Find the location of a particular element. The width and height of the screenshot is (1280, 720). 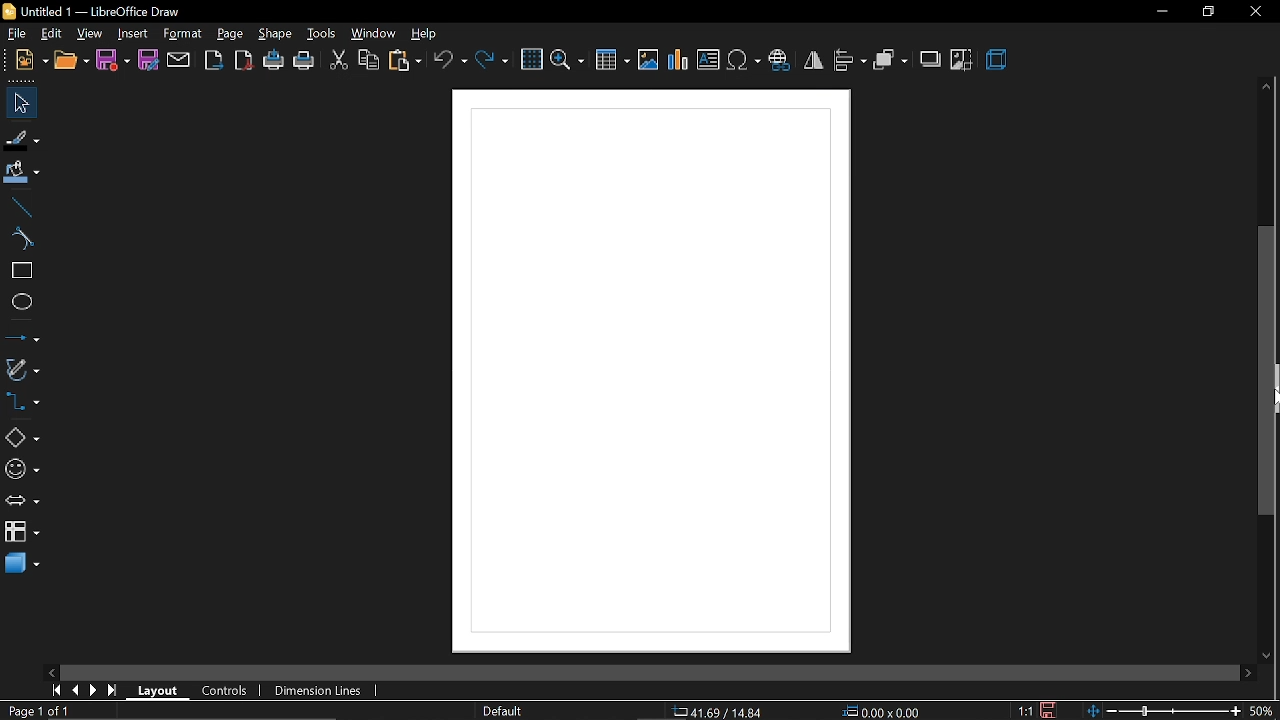

current window is located at coordinates (102, 10).